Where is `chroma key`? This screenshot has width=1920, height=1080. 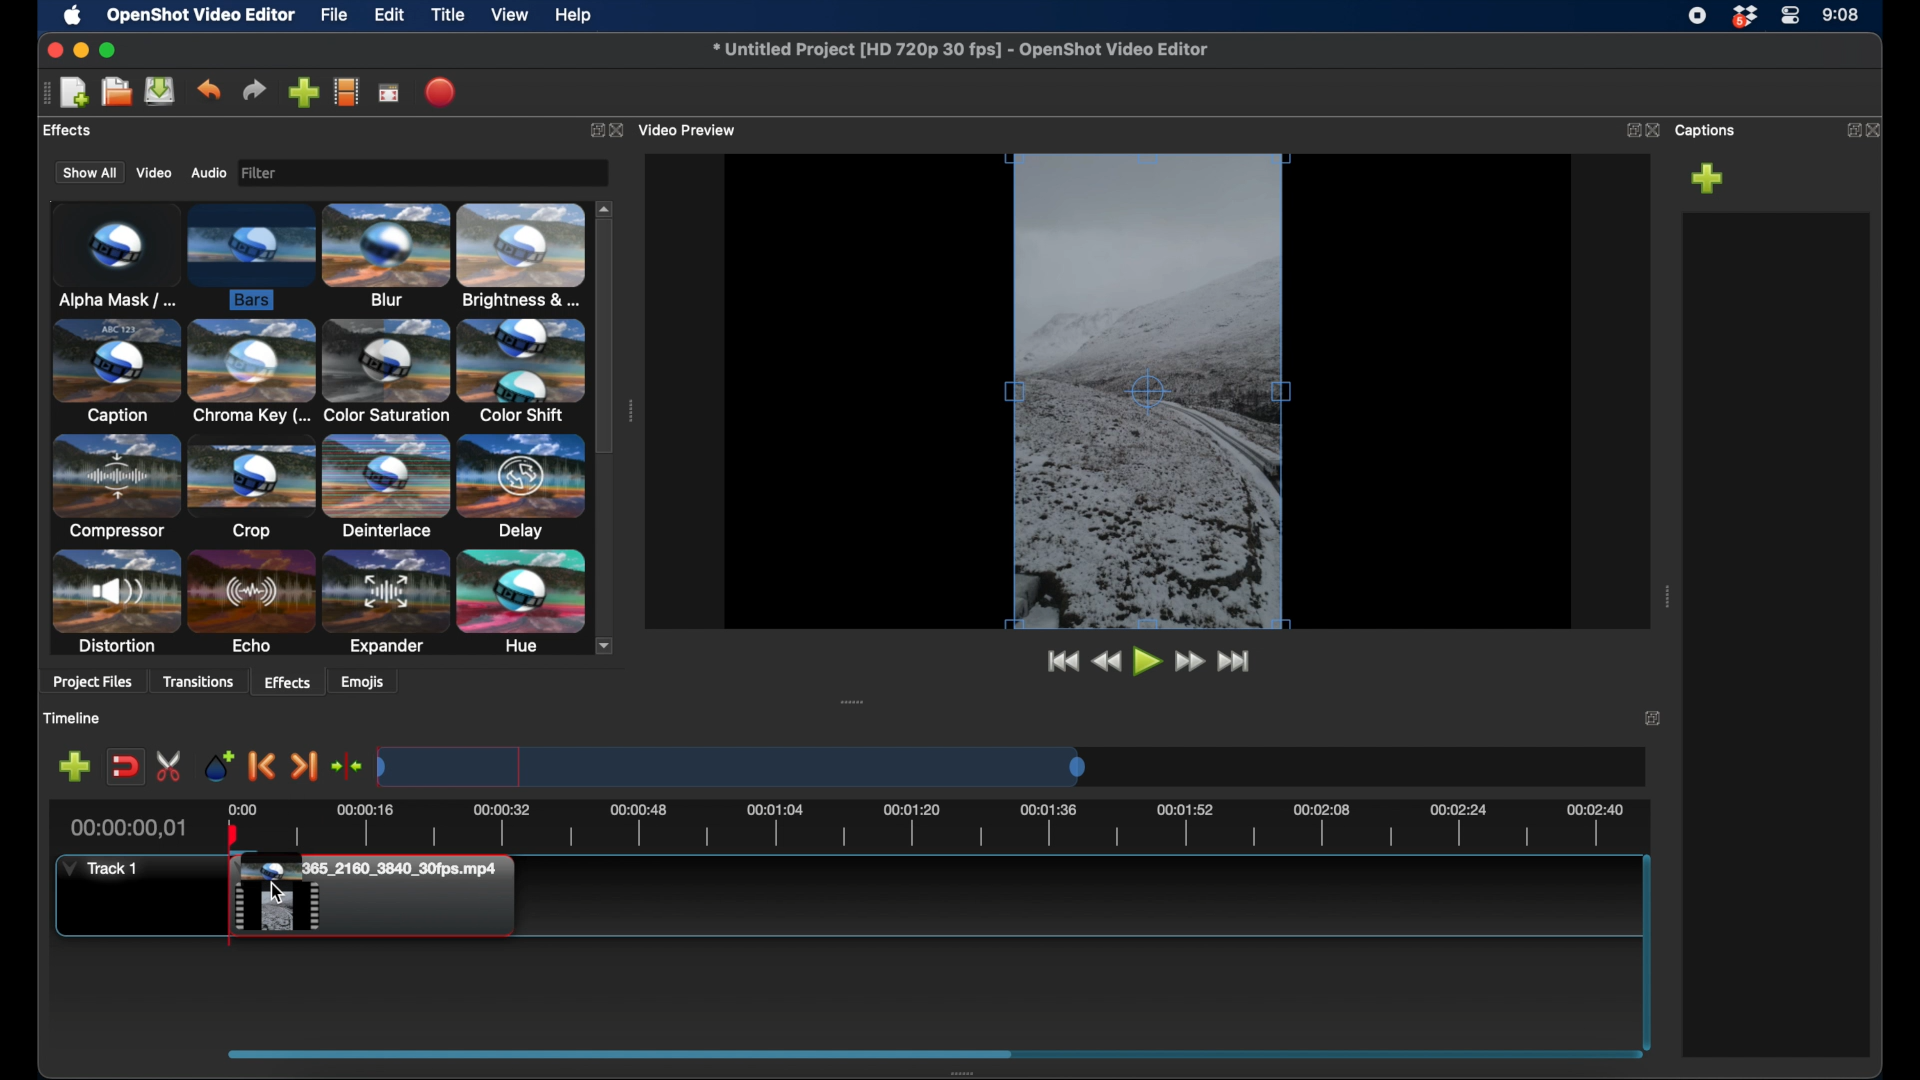
chroma key is located at coordinates (251, 374).